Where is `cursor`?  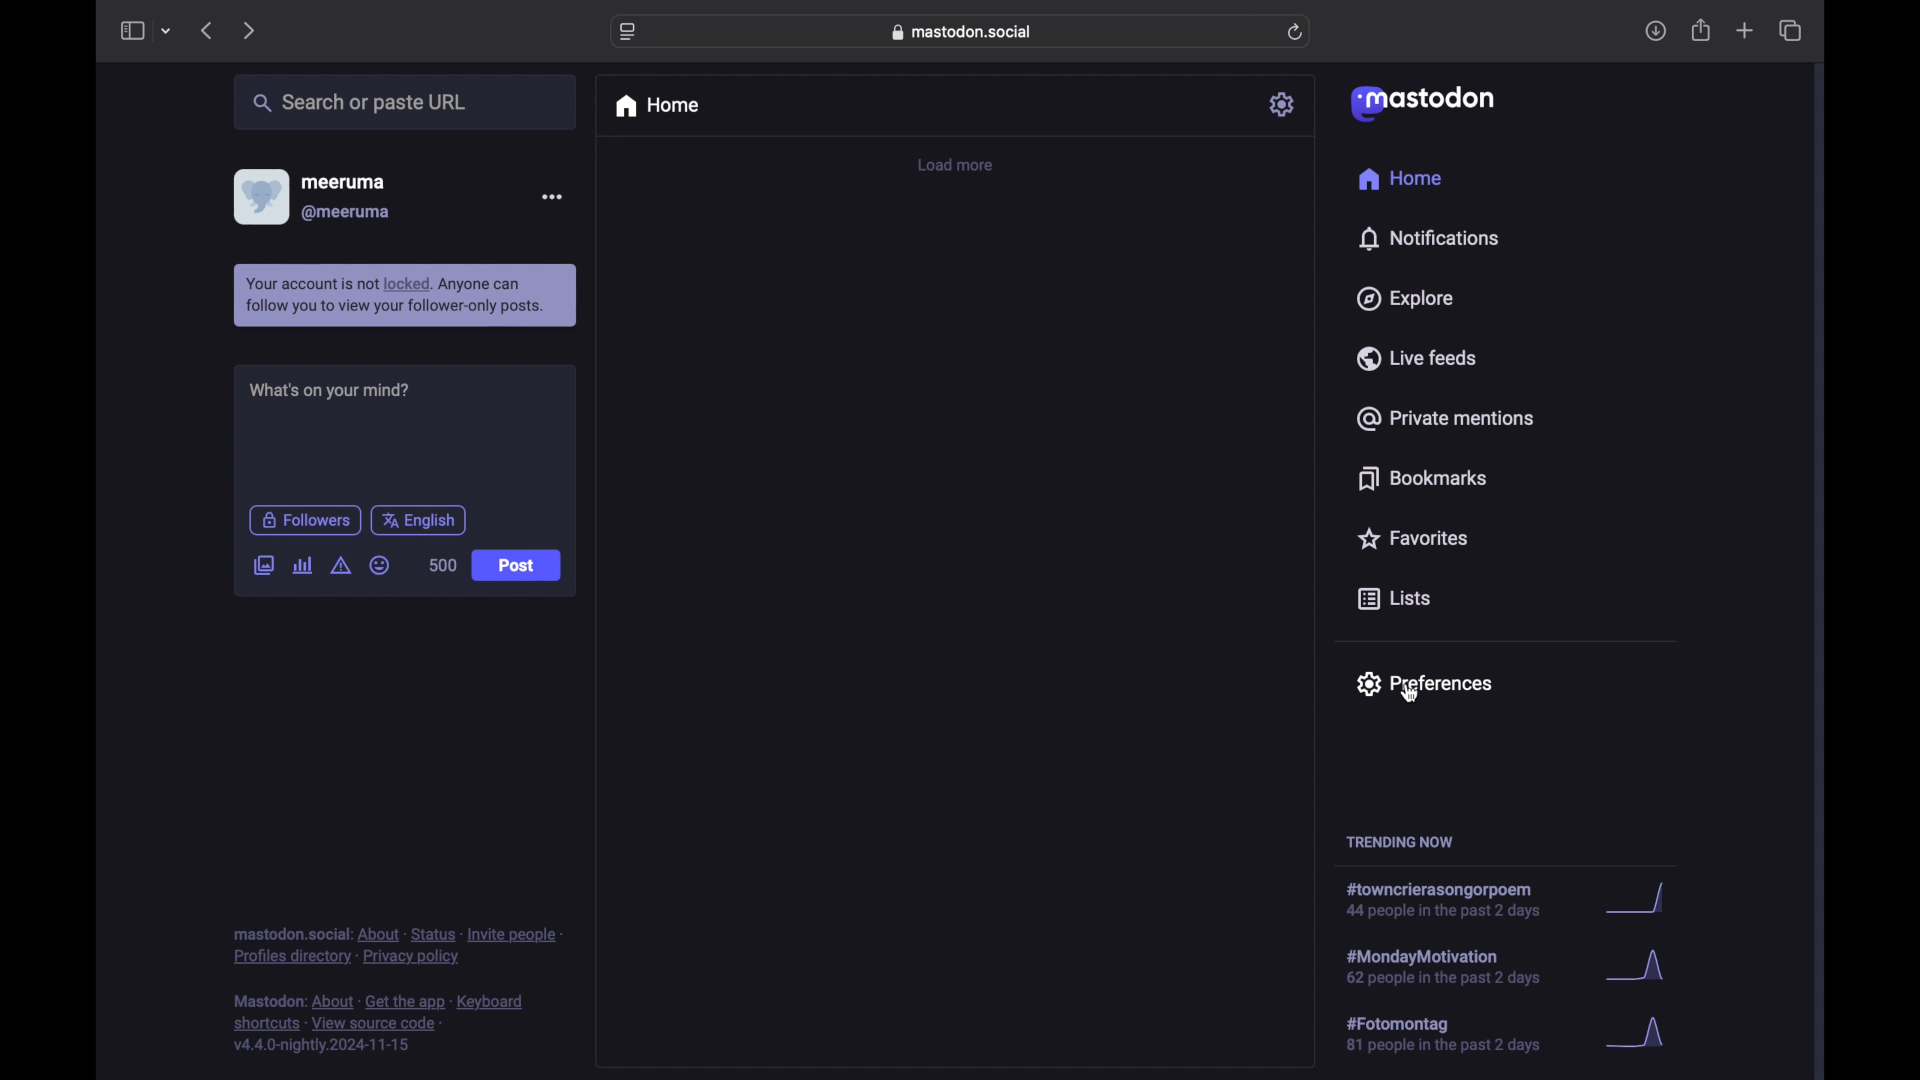 cursor is located at coordinates (1414, 697).